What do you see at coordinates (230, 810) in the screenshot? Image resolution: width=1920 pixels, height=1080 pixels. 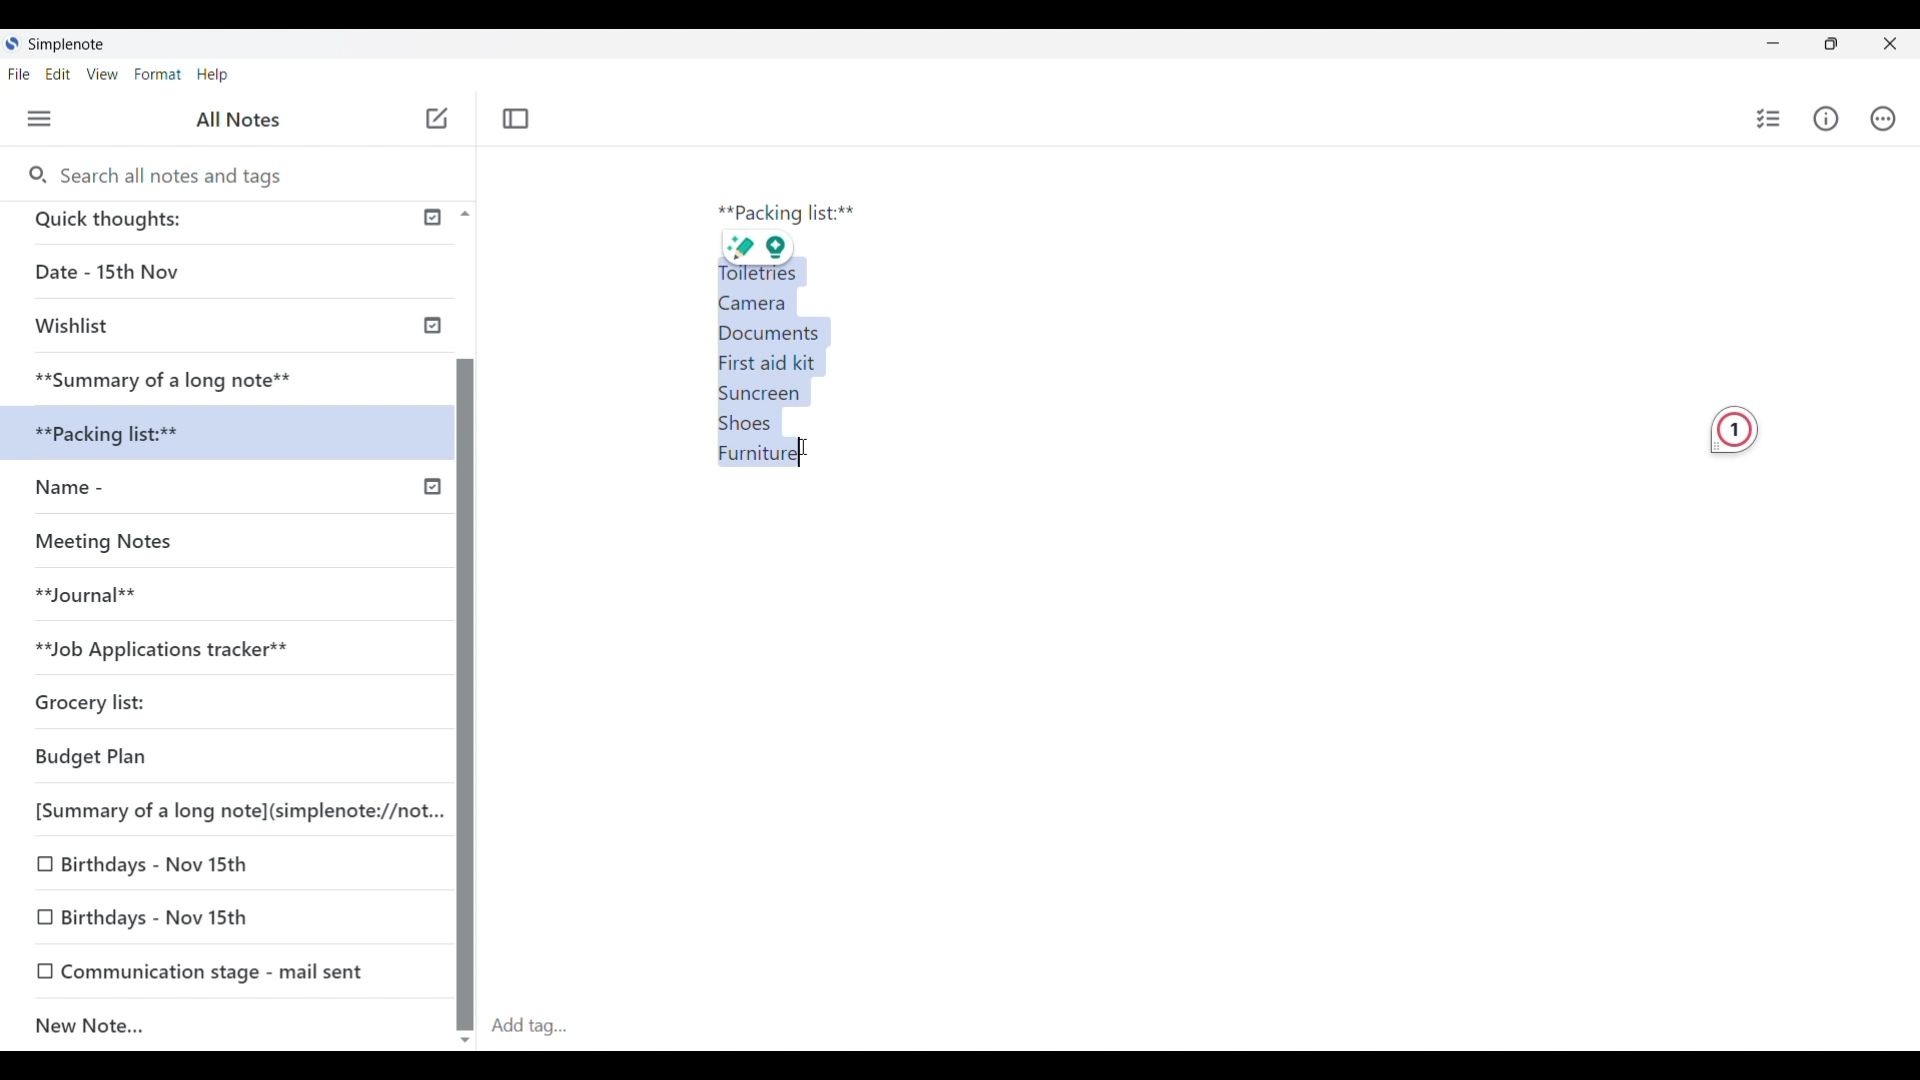 I see `[Summary of a long note](simplenote://not...` at bounding box center [230, 810].